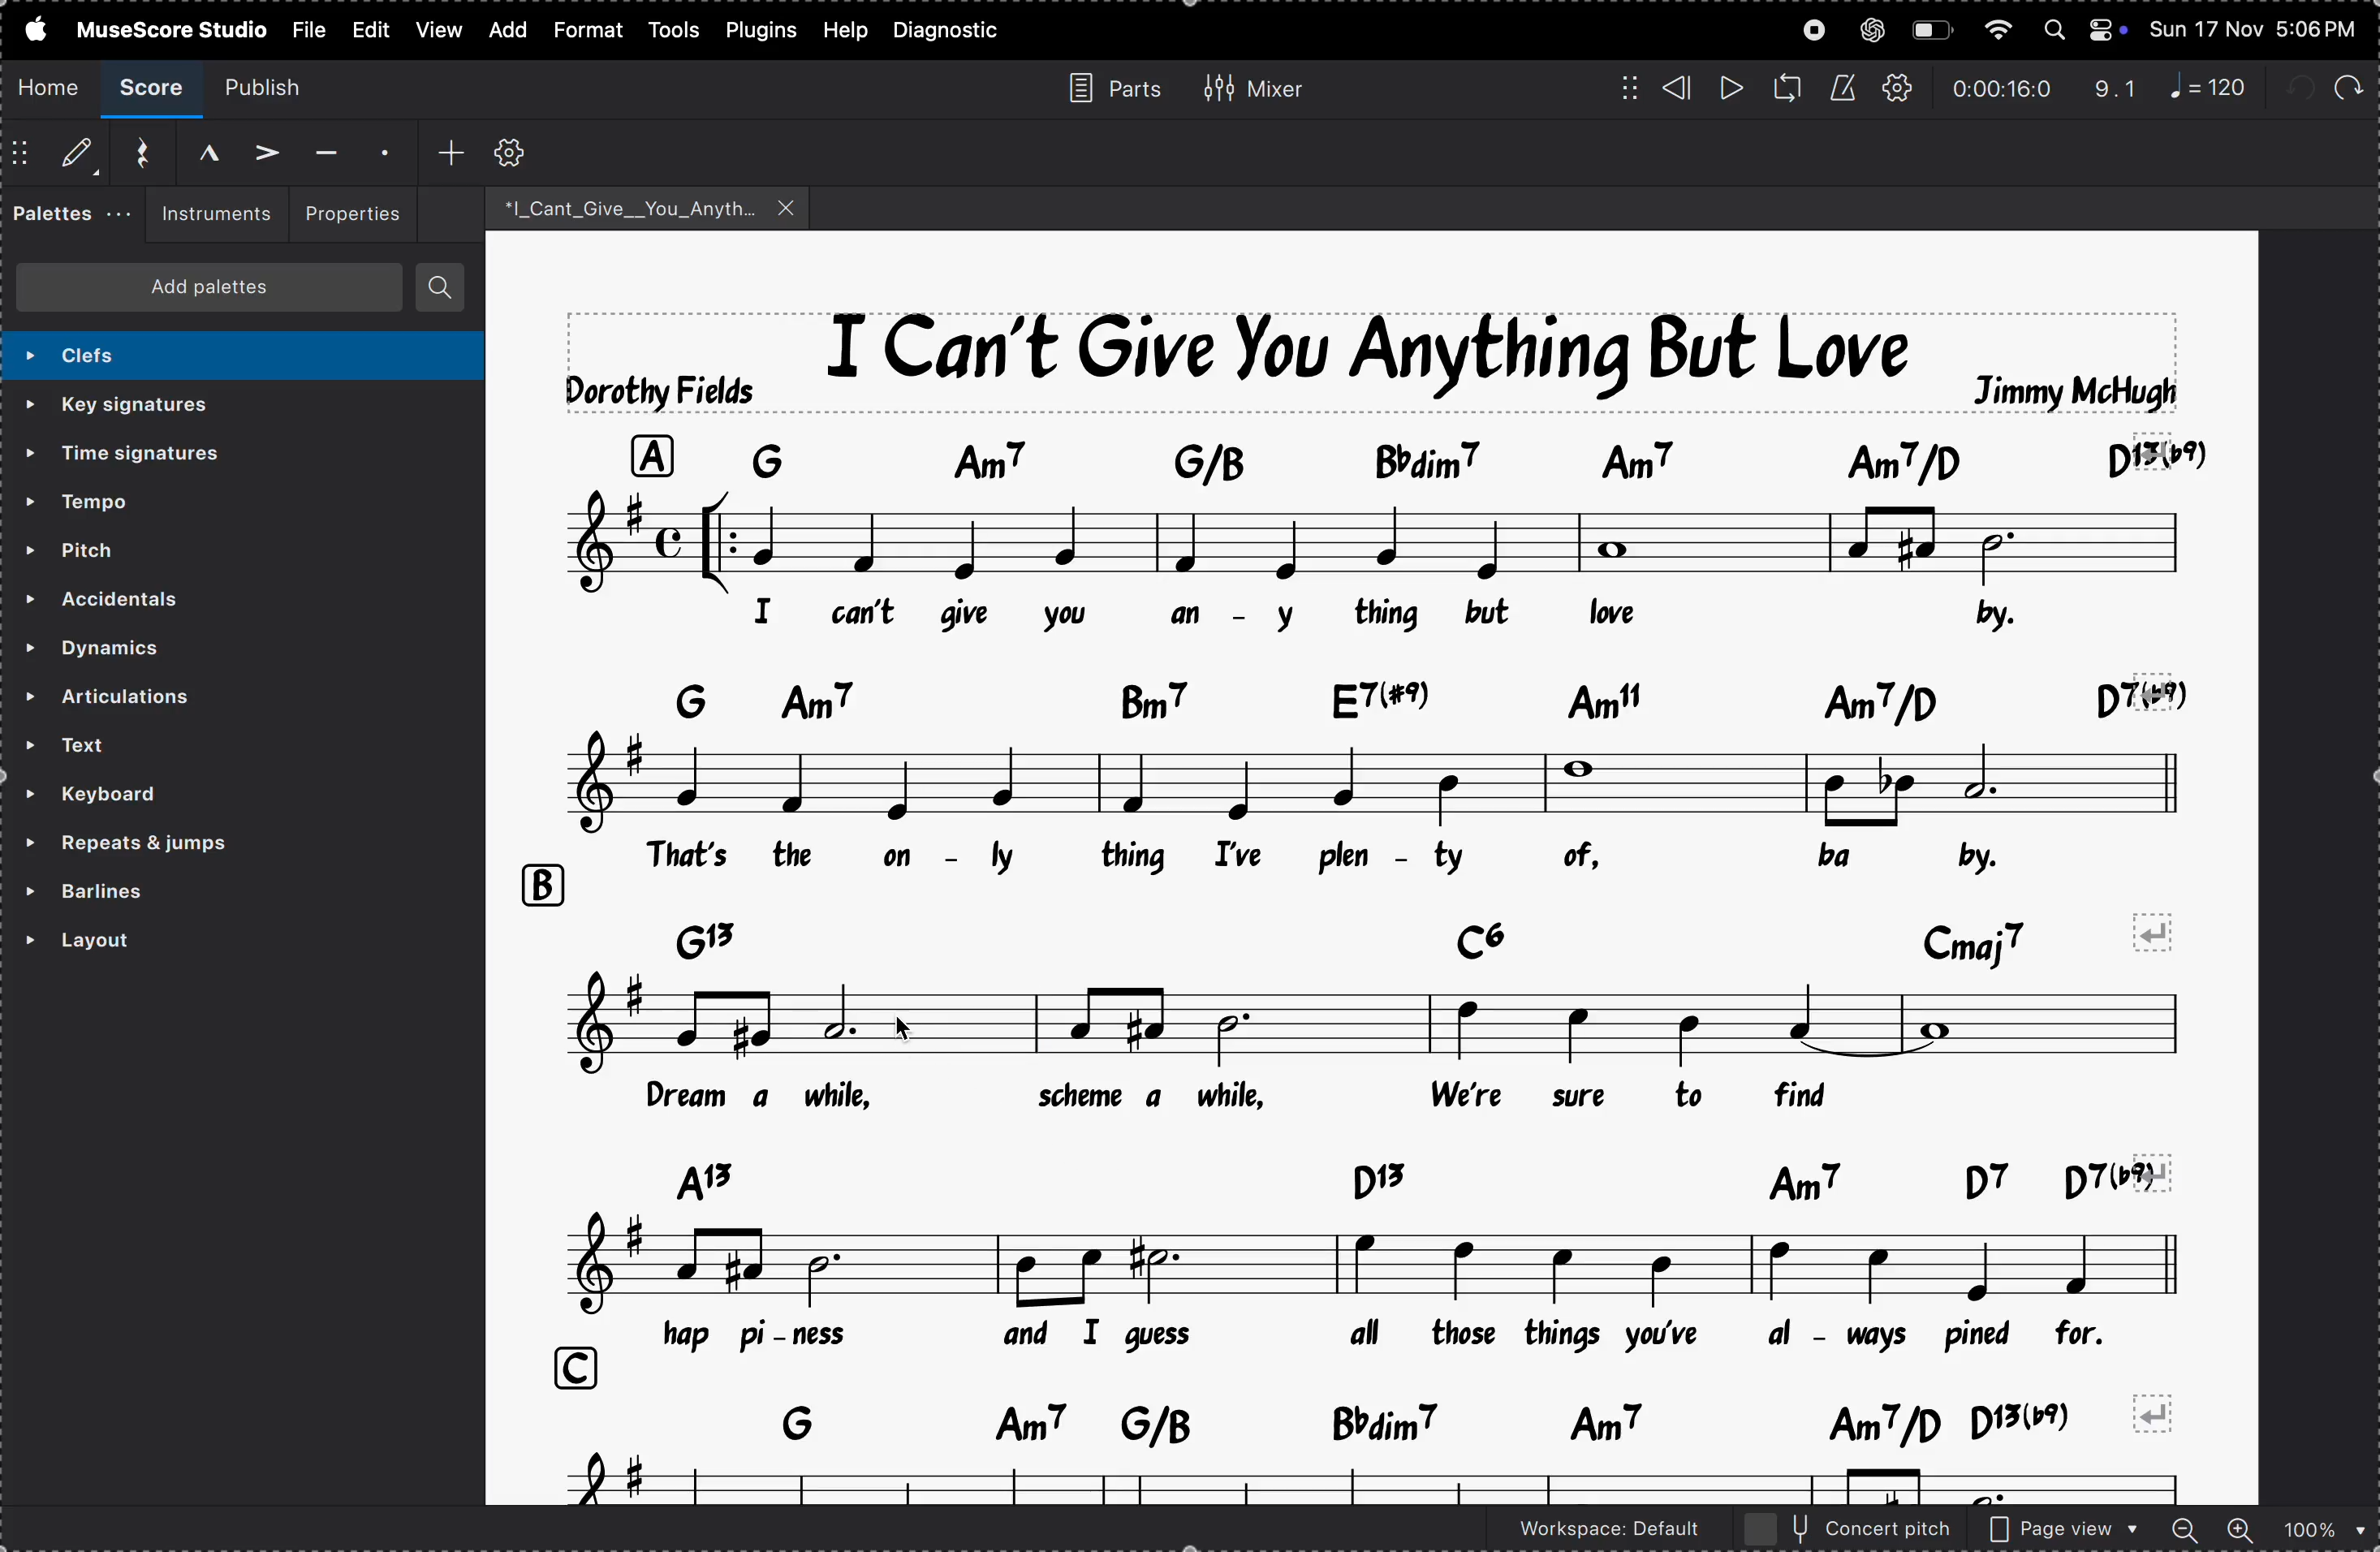  Describe the element at coordinates (191, 150) in the screenshot. I see `Marcato` at that location.